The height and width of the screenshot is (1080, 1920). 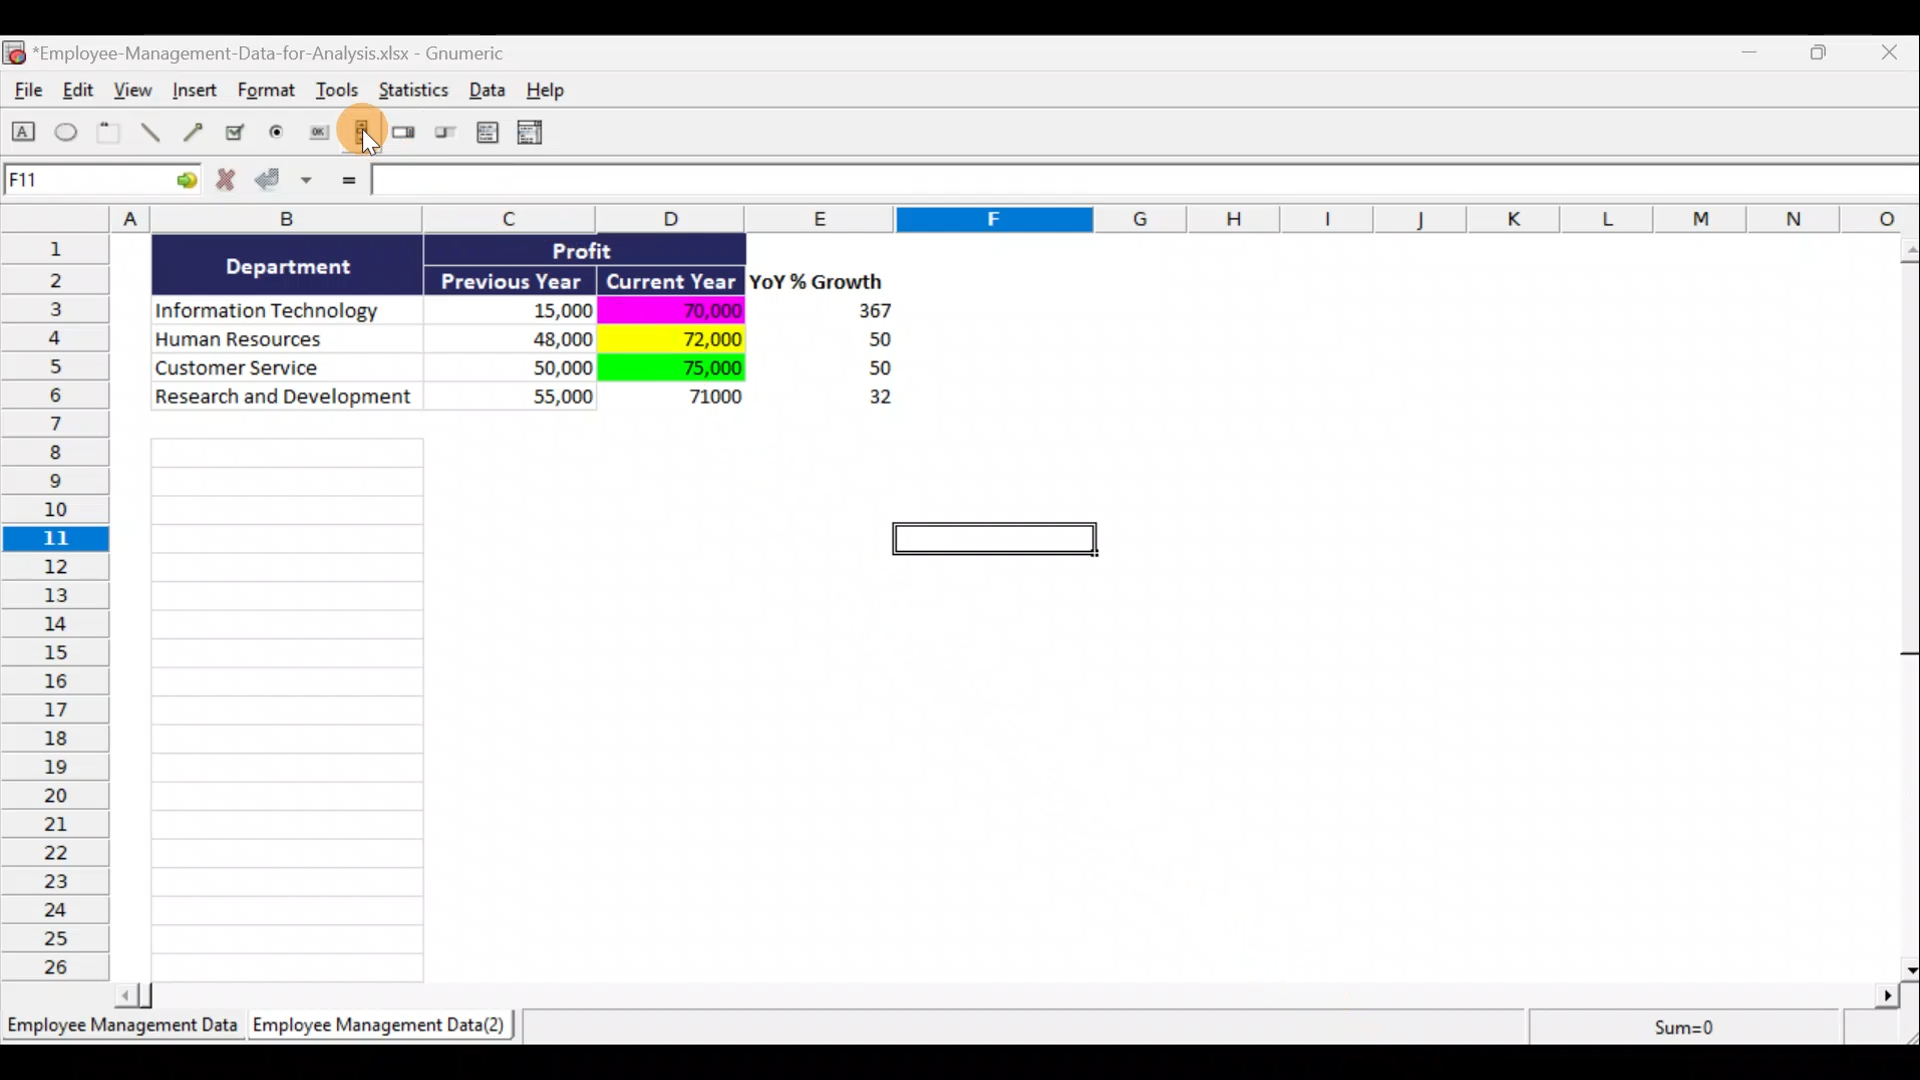 I want to click on Close, so click(x=1894, y=54).